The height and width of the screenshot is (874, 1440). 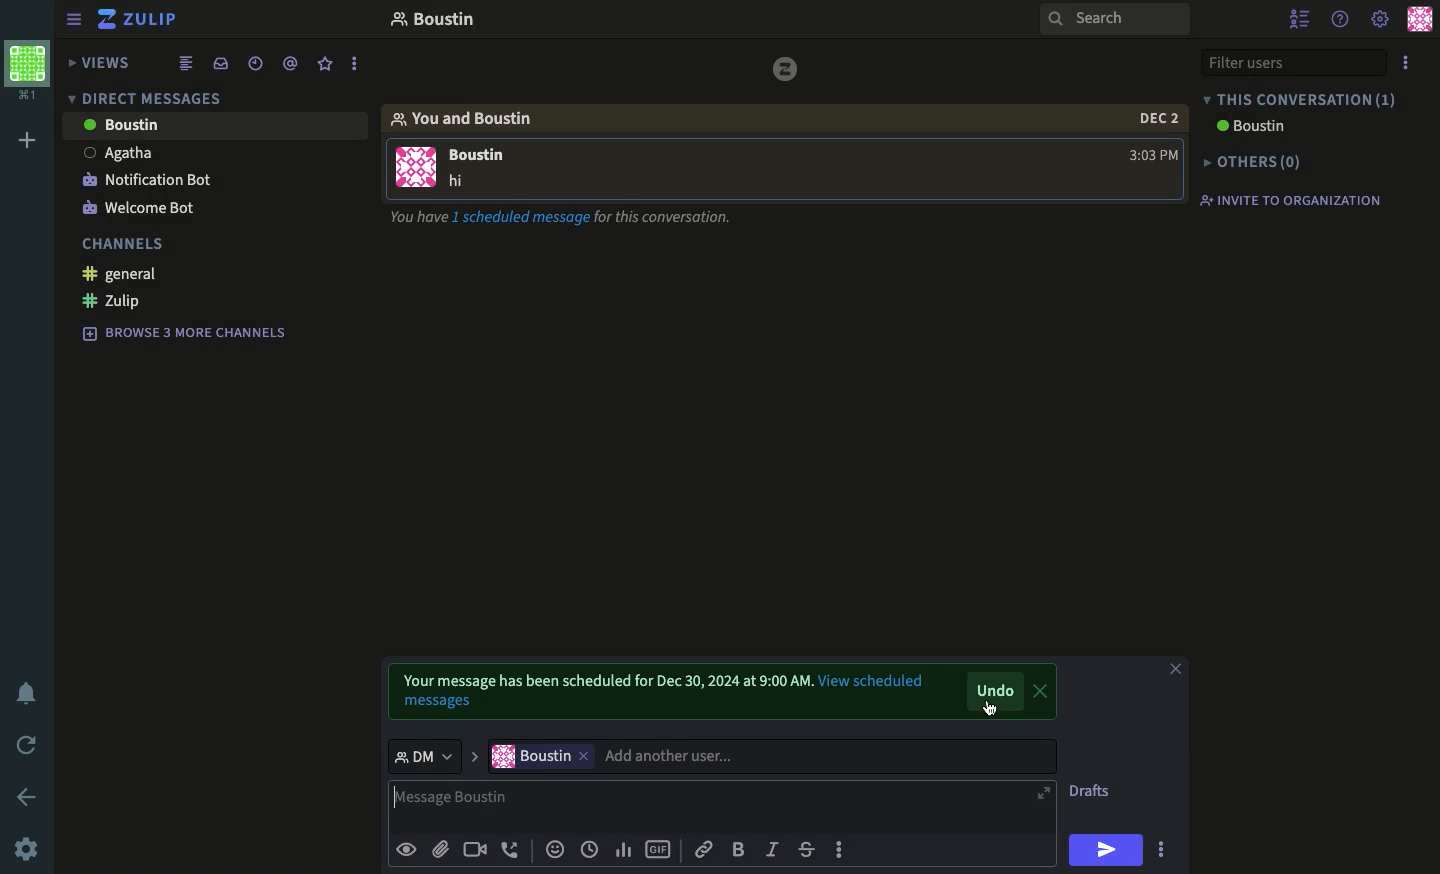 I want to click on gif, so click(x=660, y=849).